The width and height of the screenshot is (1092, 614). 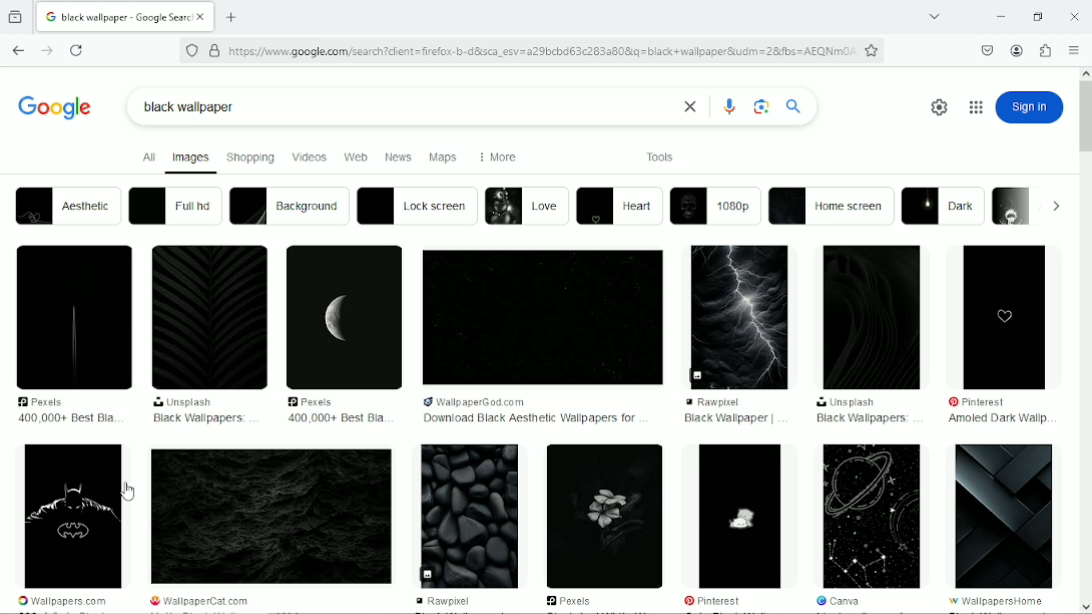 I want to click on lock screen, so click(x=417, y=205).